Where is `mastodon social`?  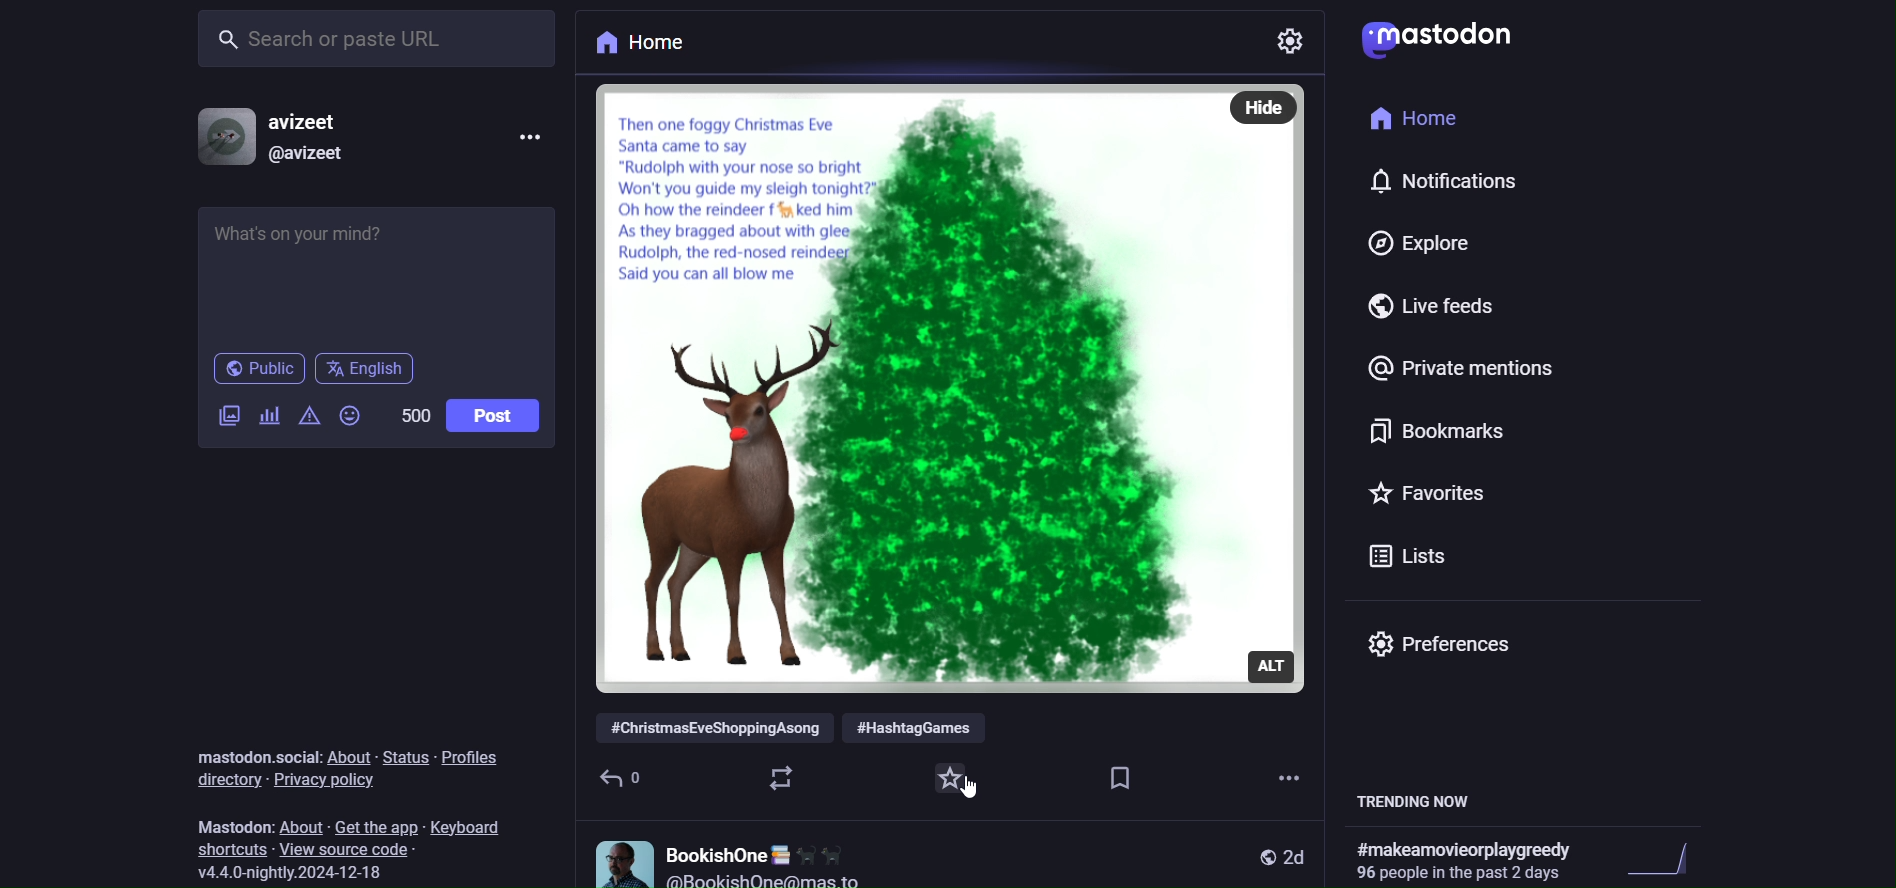
mastodon social is located at coordinates (257, 743).